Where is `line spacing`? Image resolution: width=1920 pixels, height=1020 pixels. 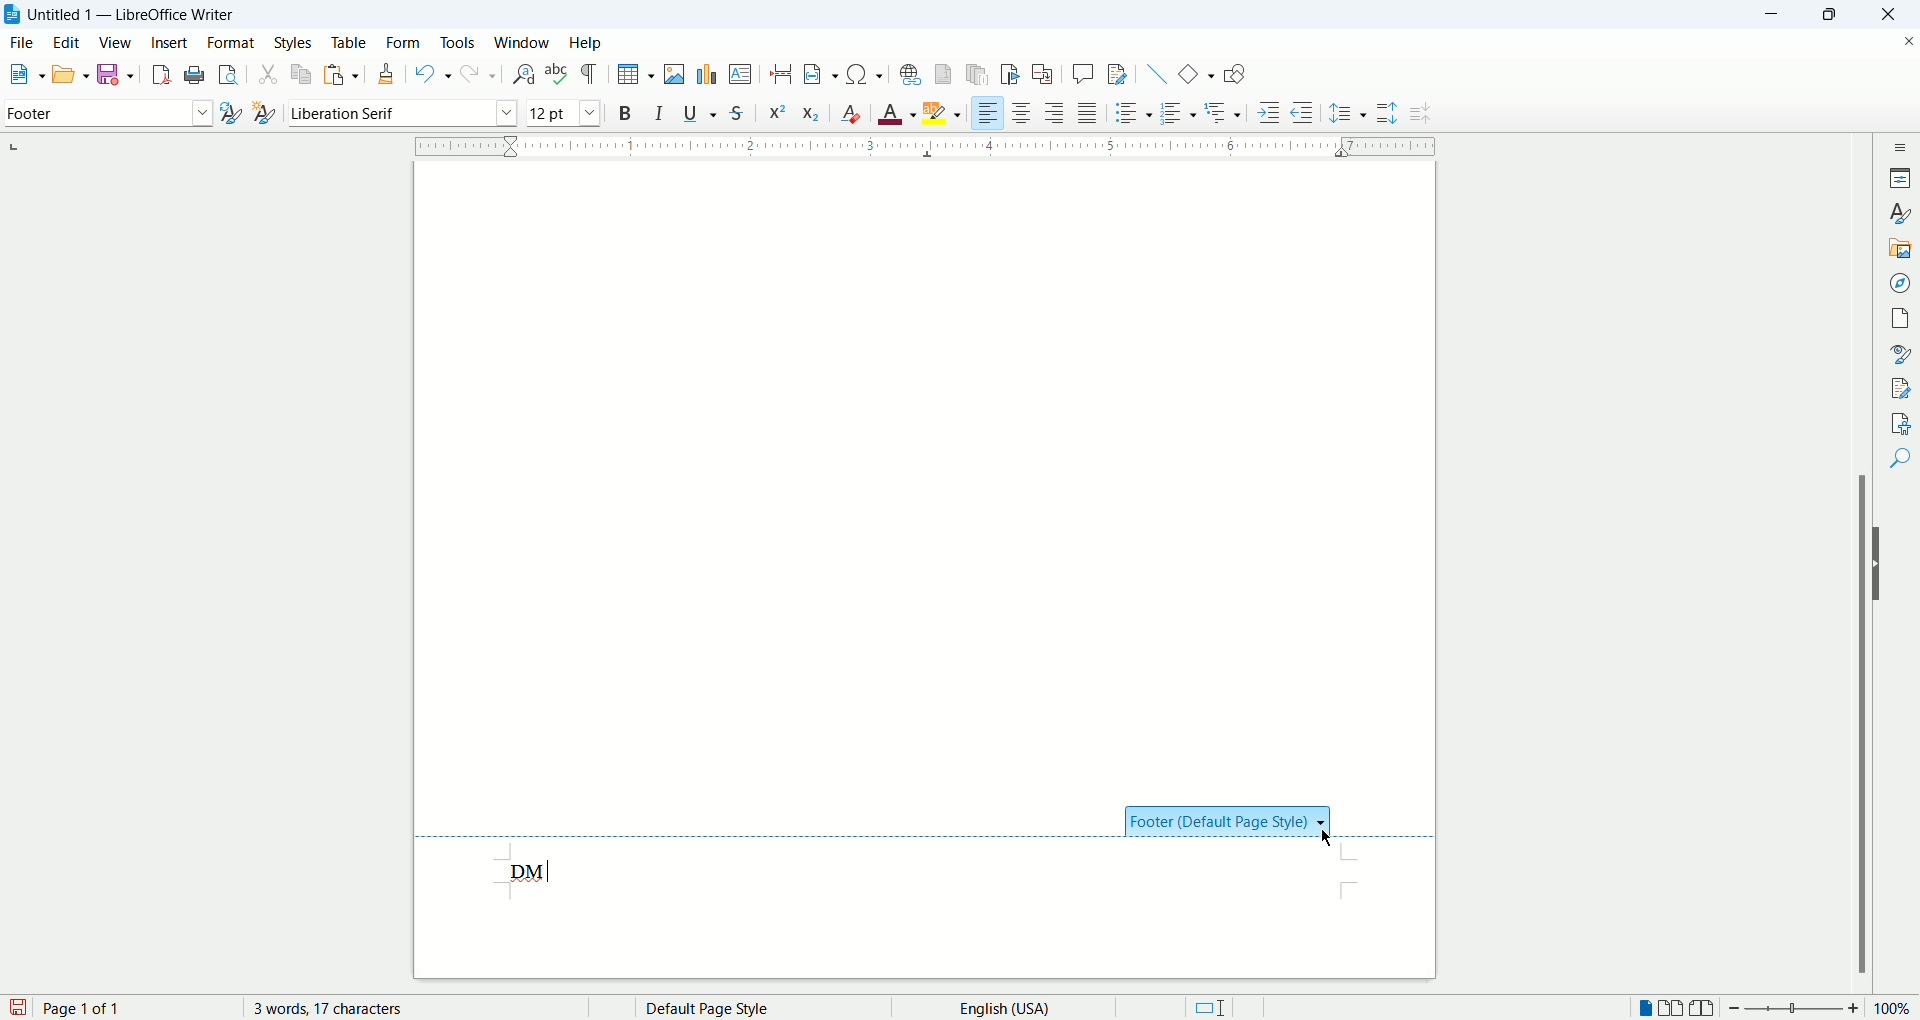 line spacing is located at coordinates (1348, 115).